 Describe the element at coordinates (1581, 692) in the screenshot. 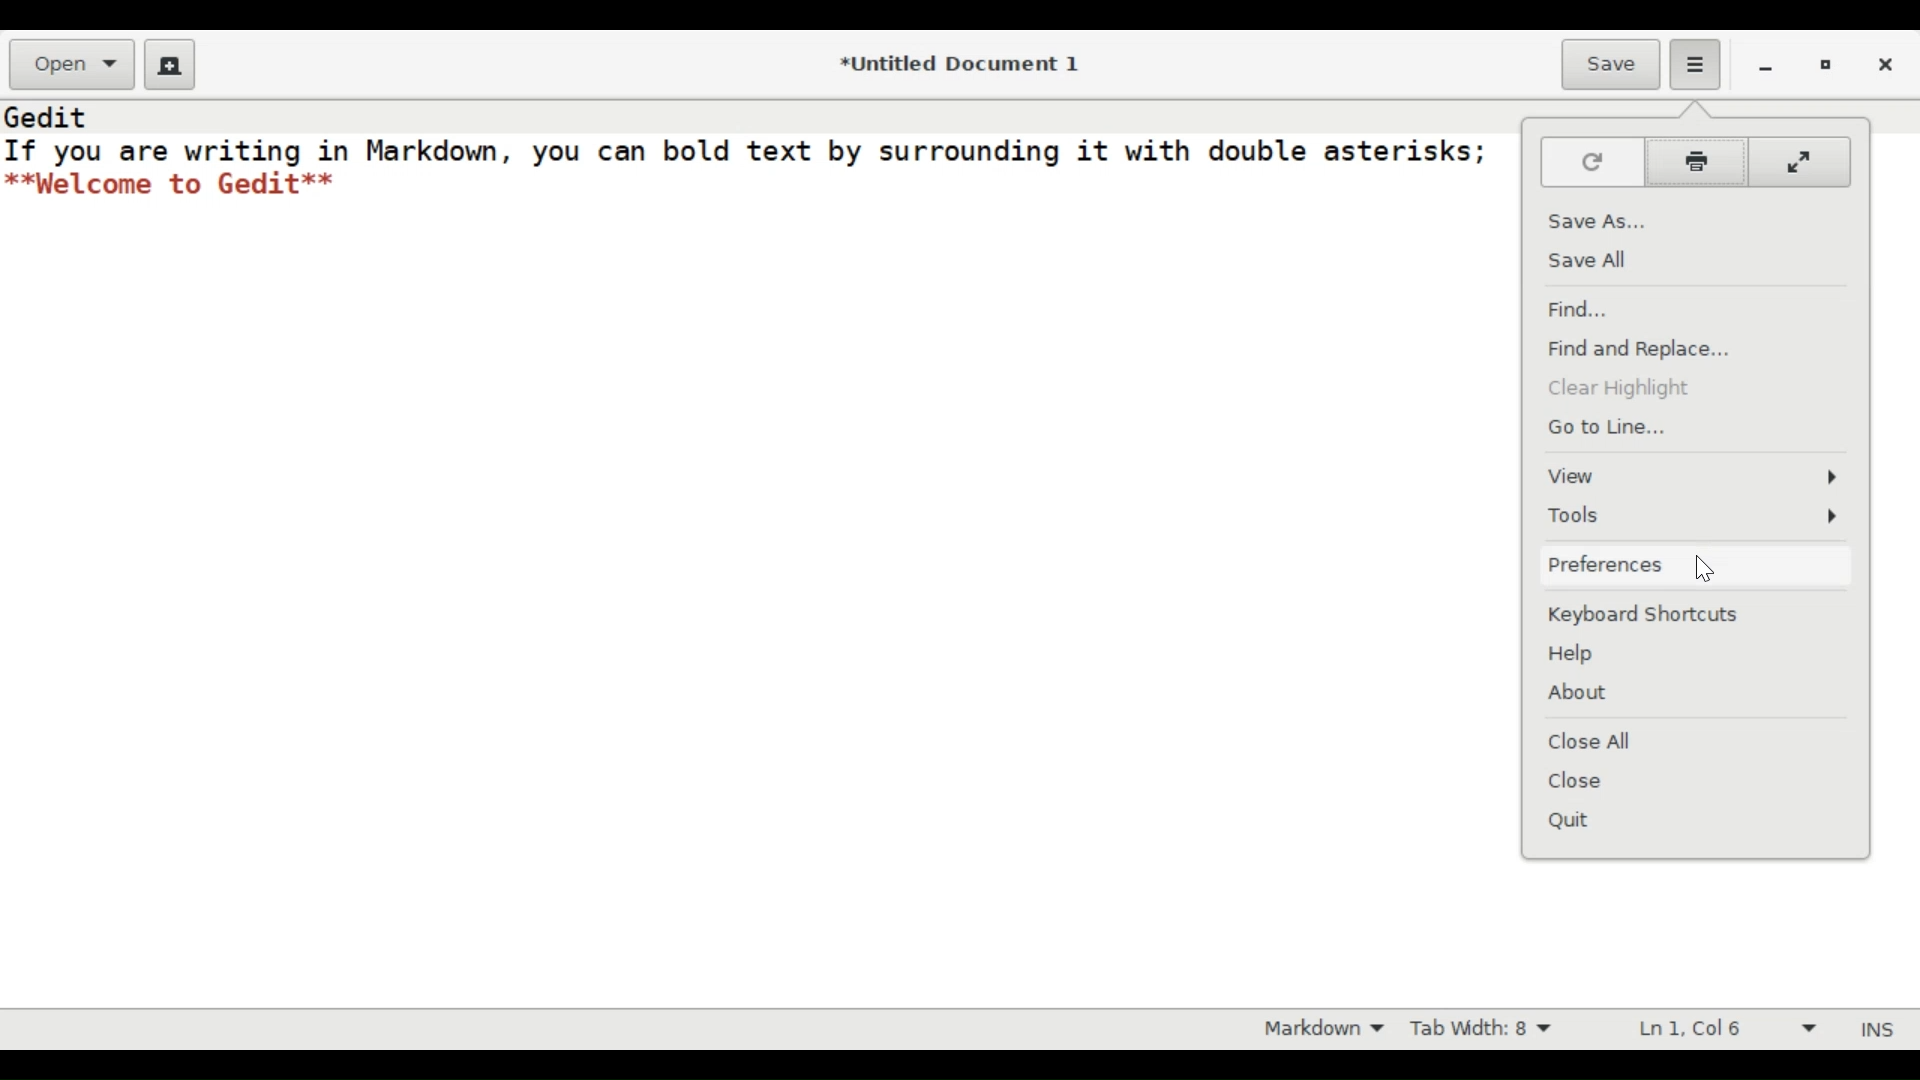

I see `About` at that location.